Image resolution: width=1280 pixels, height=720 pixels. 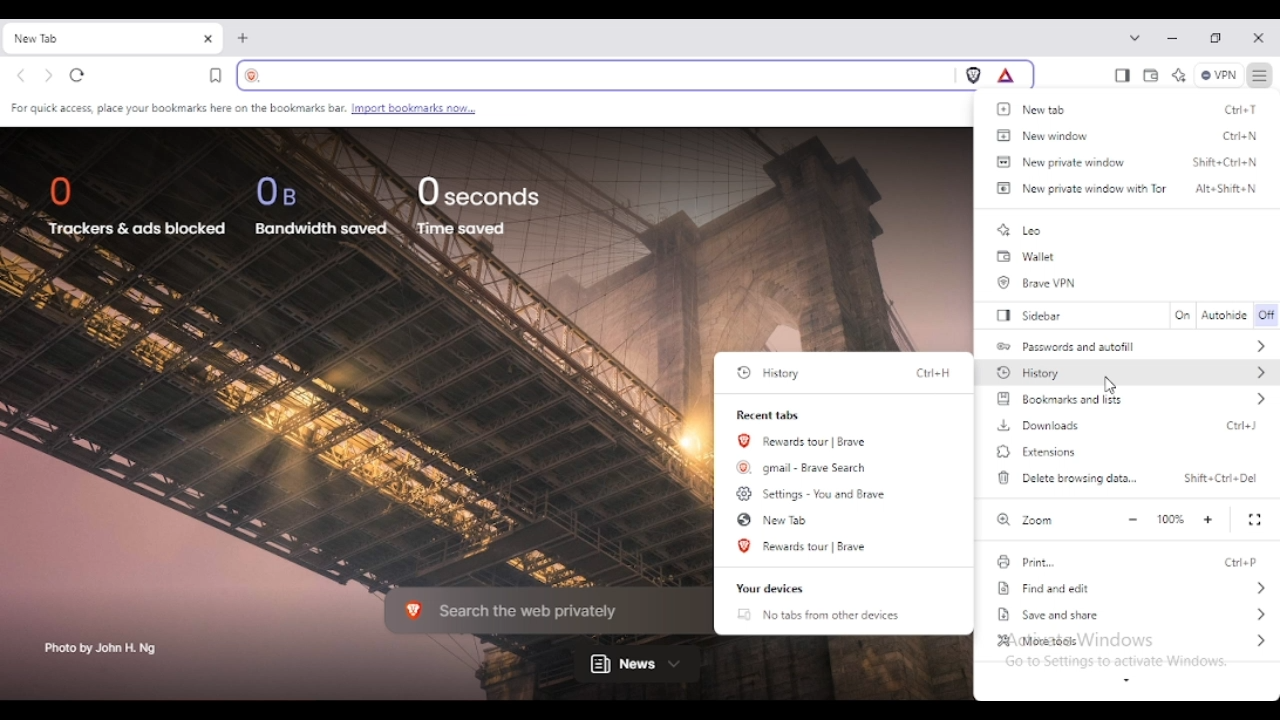 I want to click on close, so click(x=1258, y=39).